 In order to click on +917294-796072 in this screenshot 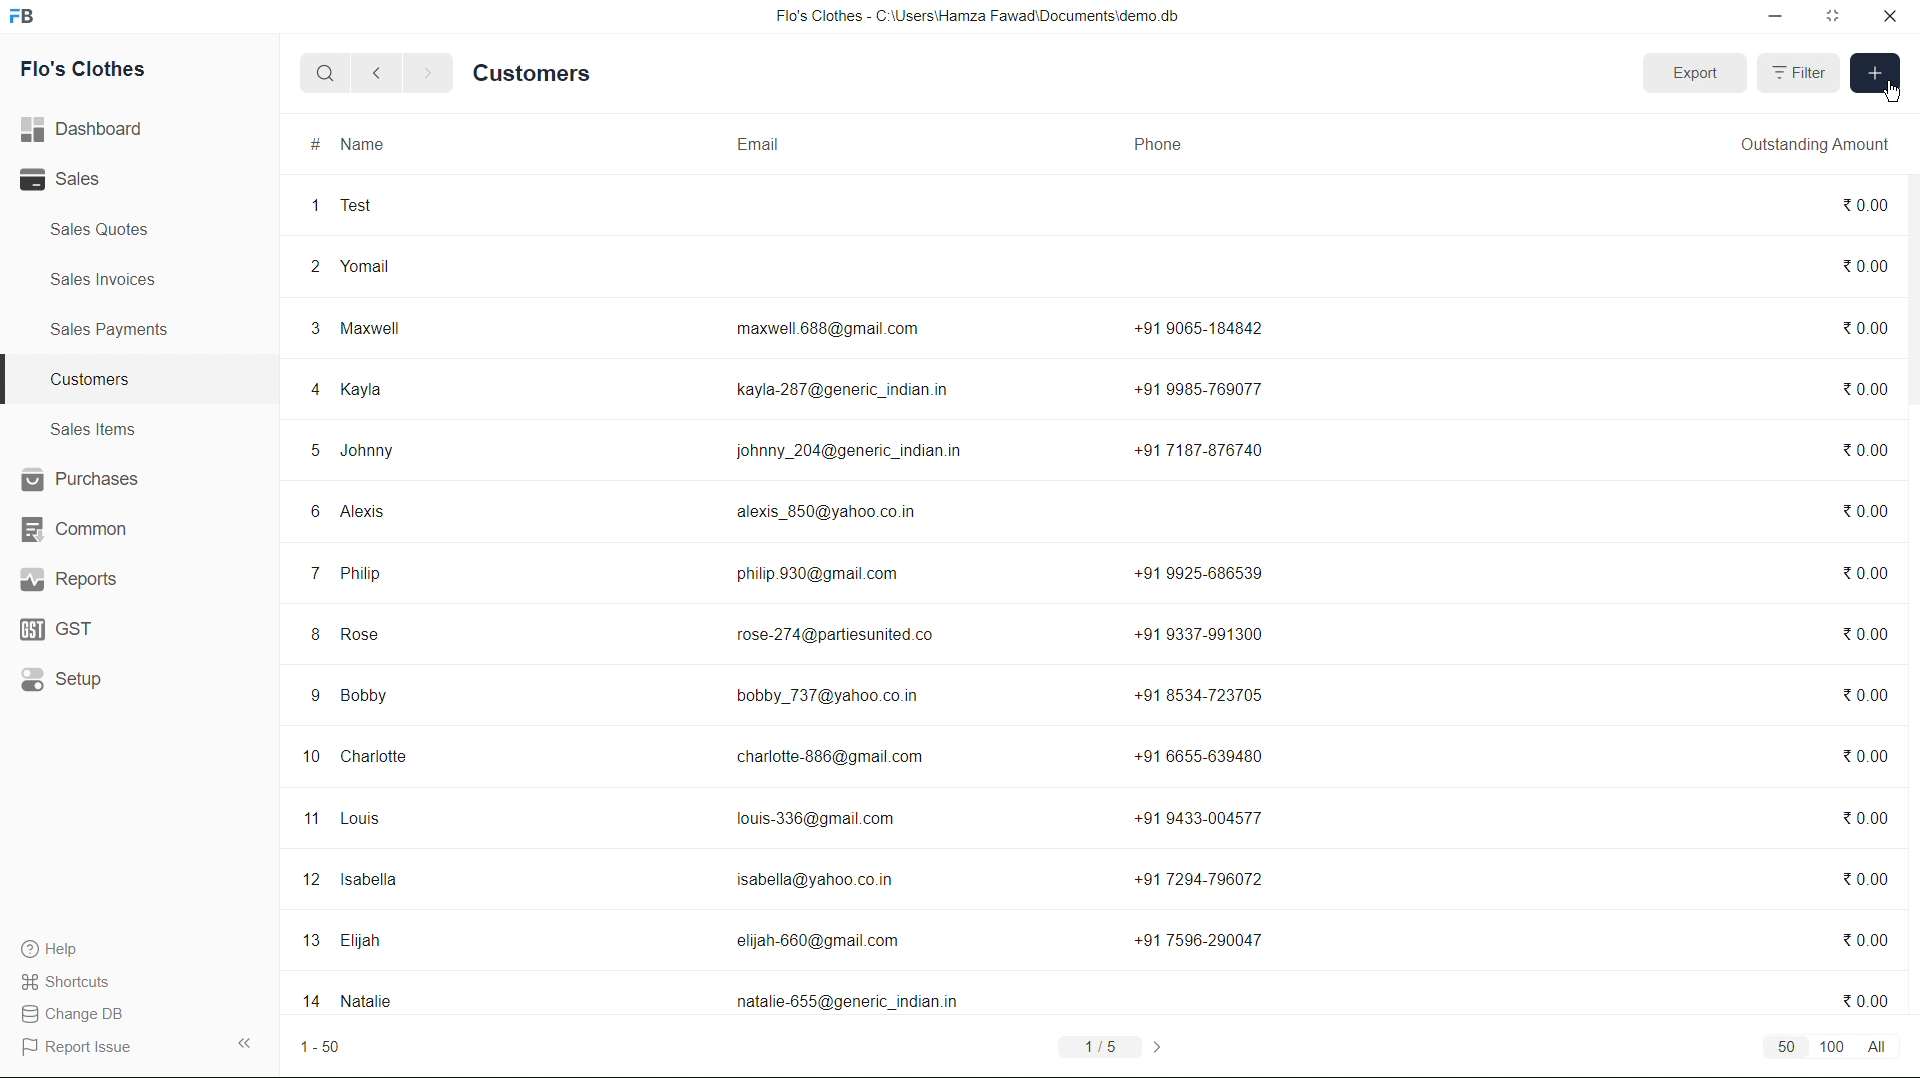, I will do `click(1194, 879)`.